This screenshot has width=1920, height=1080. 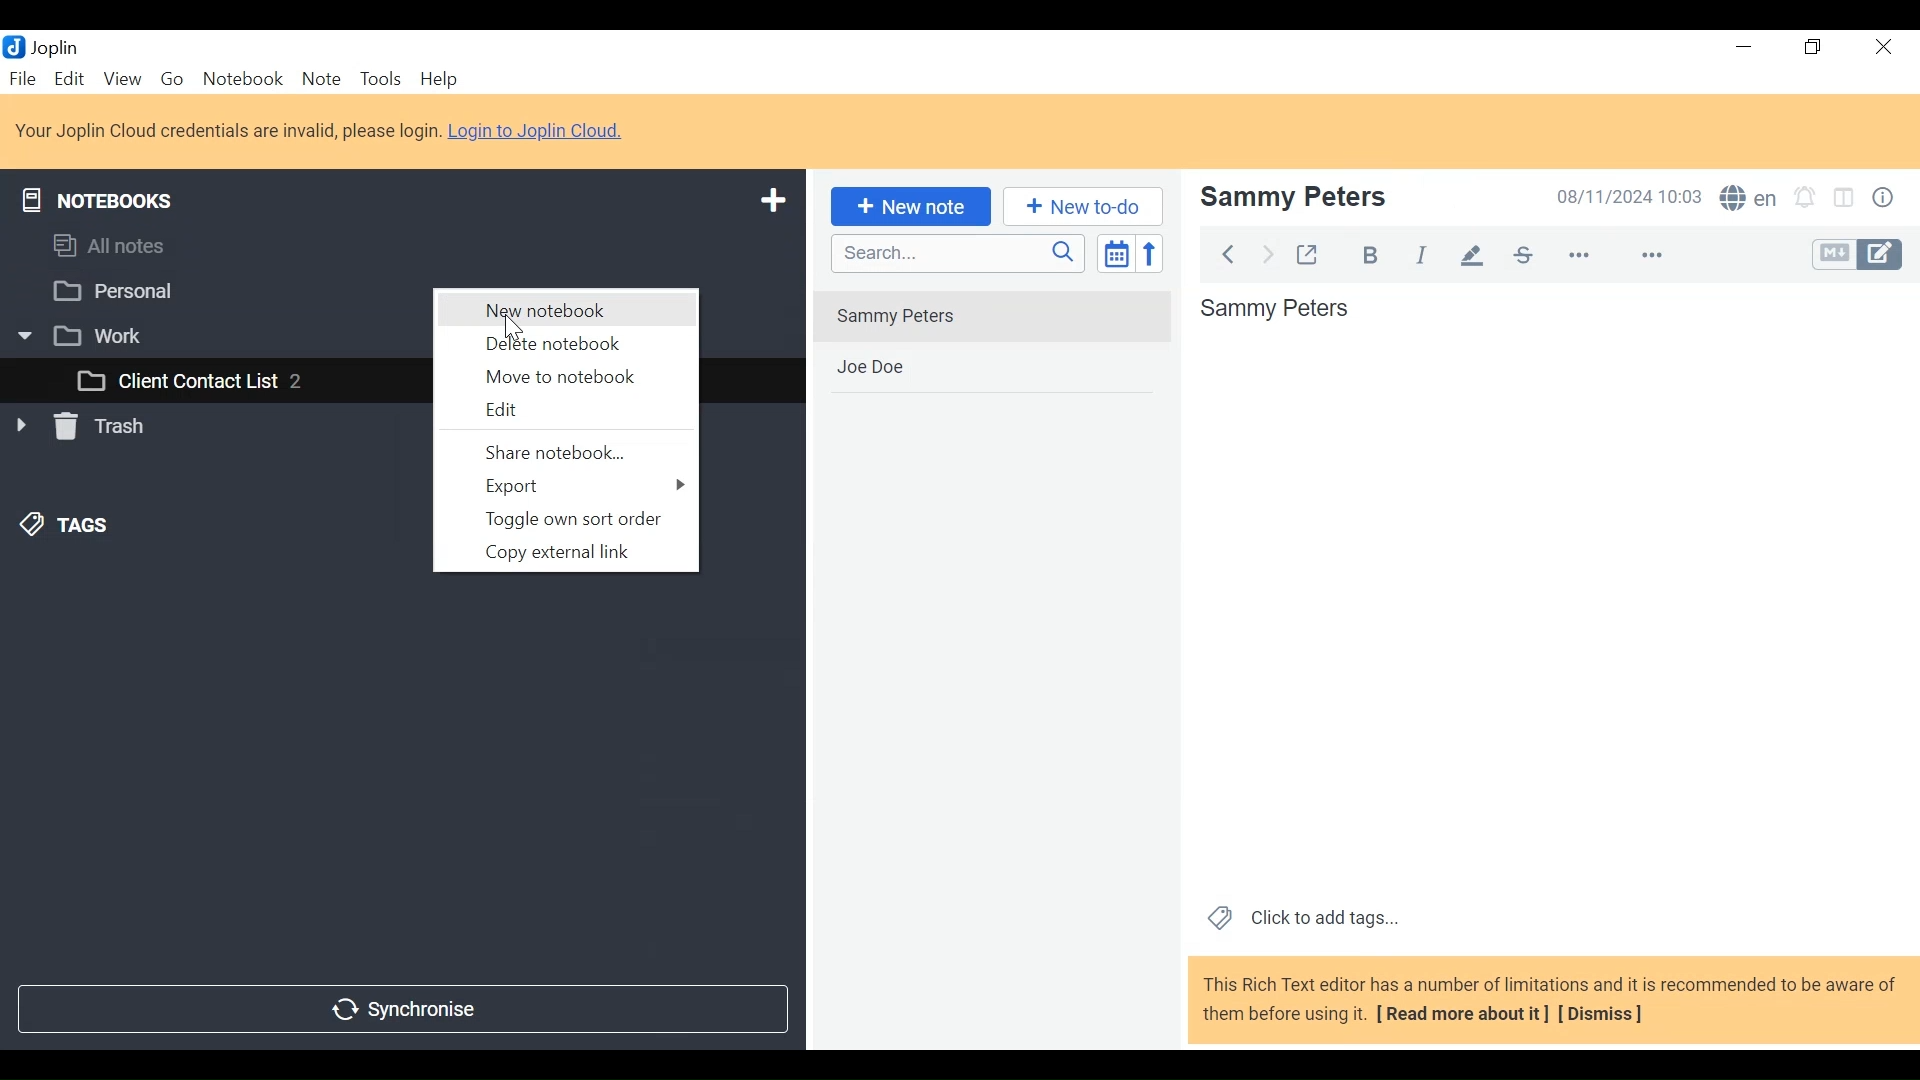 What do you see at coordinates (991, 316) in the screenshot?
I see `Sammy Peters` at bounding box center [991, 316].